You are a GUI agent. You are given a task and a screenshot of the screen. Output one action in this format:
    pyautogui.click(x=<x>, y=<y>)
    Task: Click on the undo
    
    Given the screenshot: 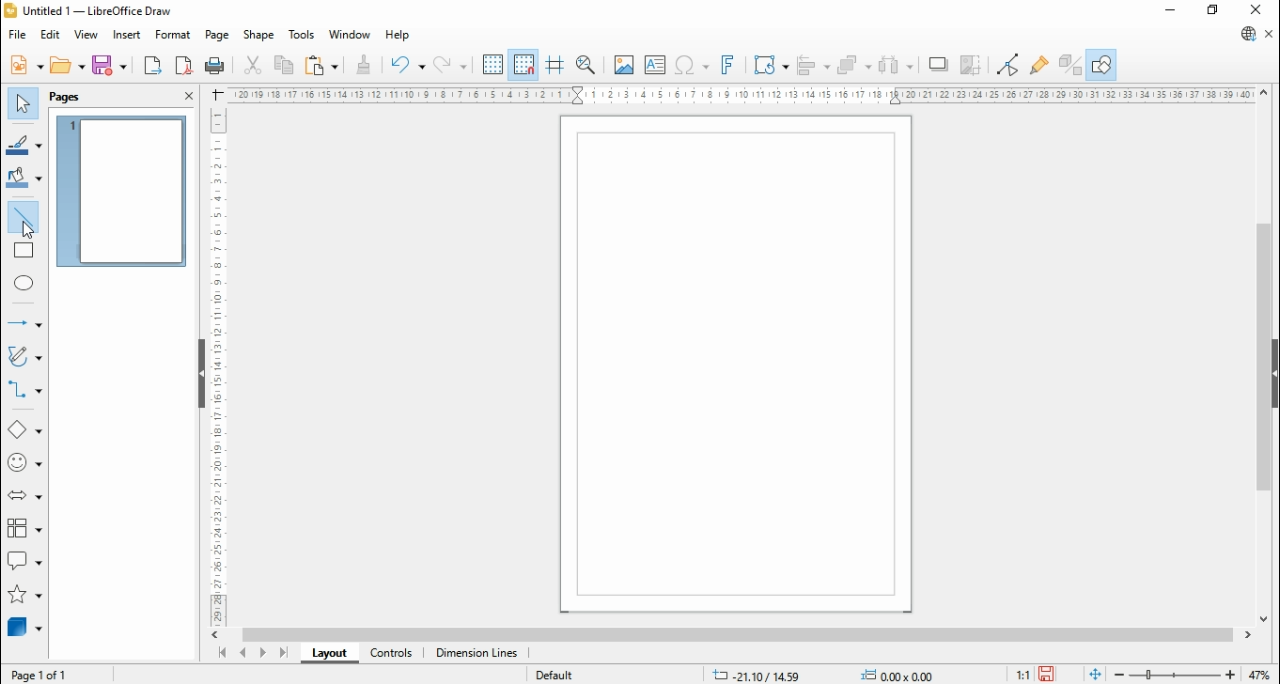 What is the action you would take?
    pyautogui.click(x=406, y=64)
    